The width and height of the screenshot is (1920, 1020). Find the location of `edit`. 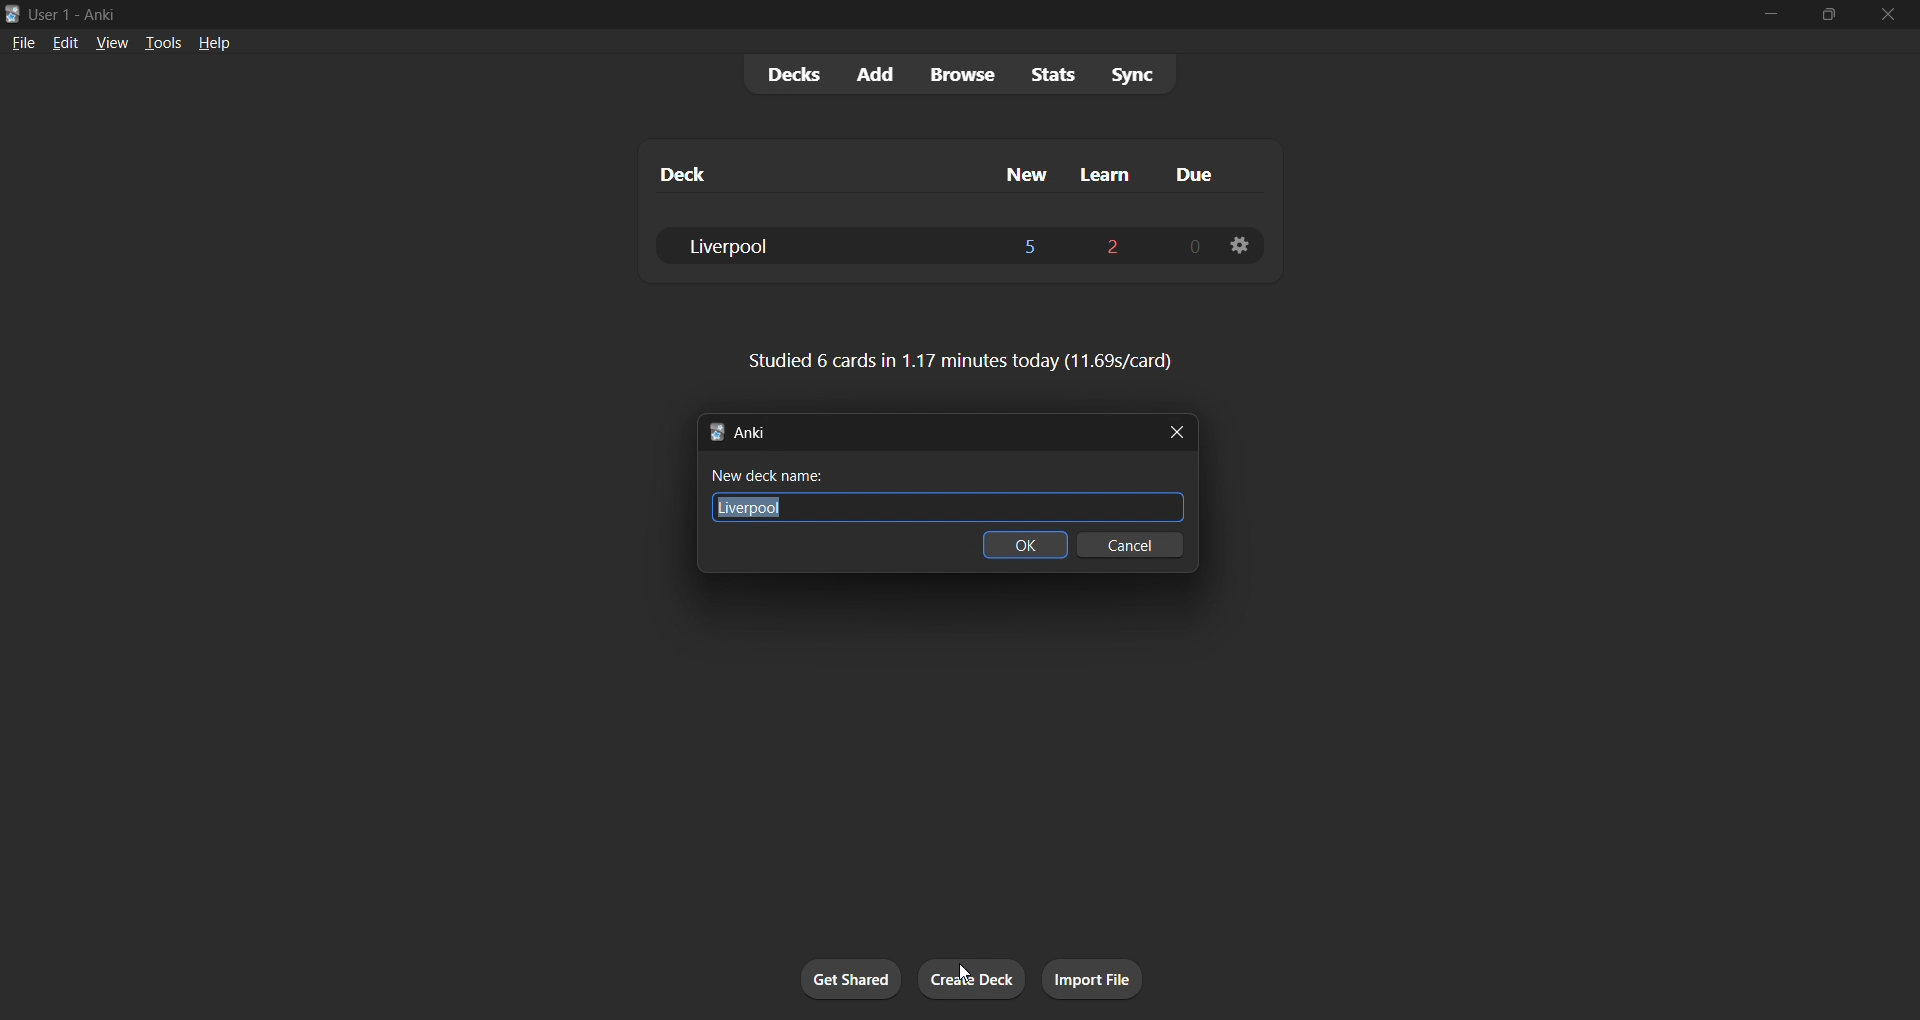

edit is located at coordinates (59, 42).